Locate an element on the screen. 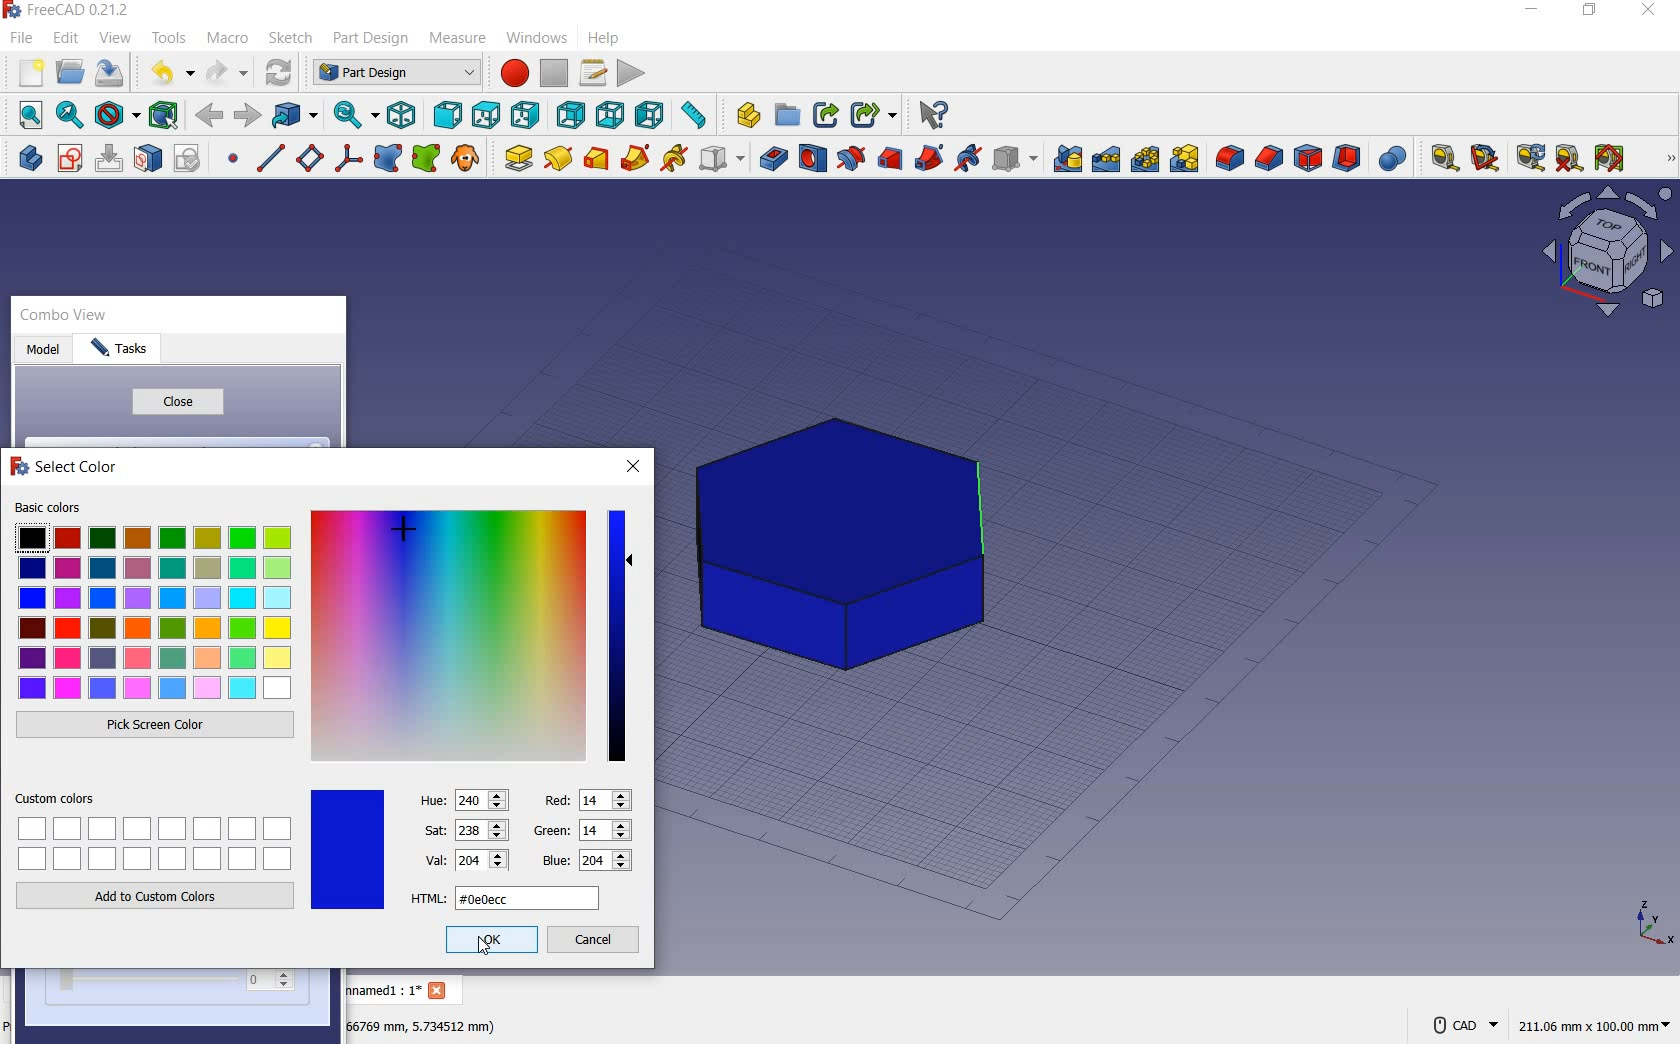 The width and height of the screenshot is (1680, 1044). combo view is located at coordinates (66, 318).